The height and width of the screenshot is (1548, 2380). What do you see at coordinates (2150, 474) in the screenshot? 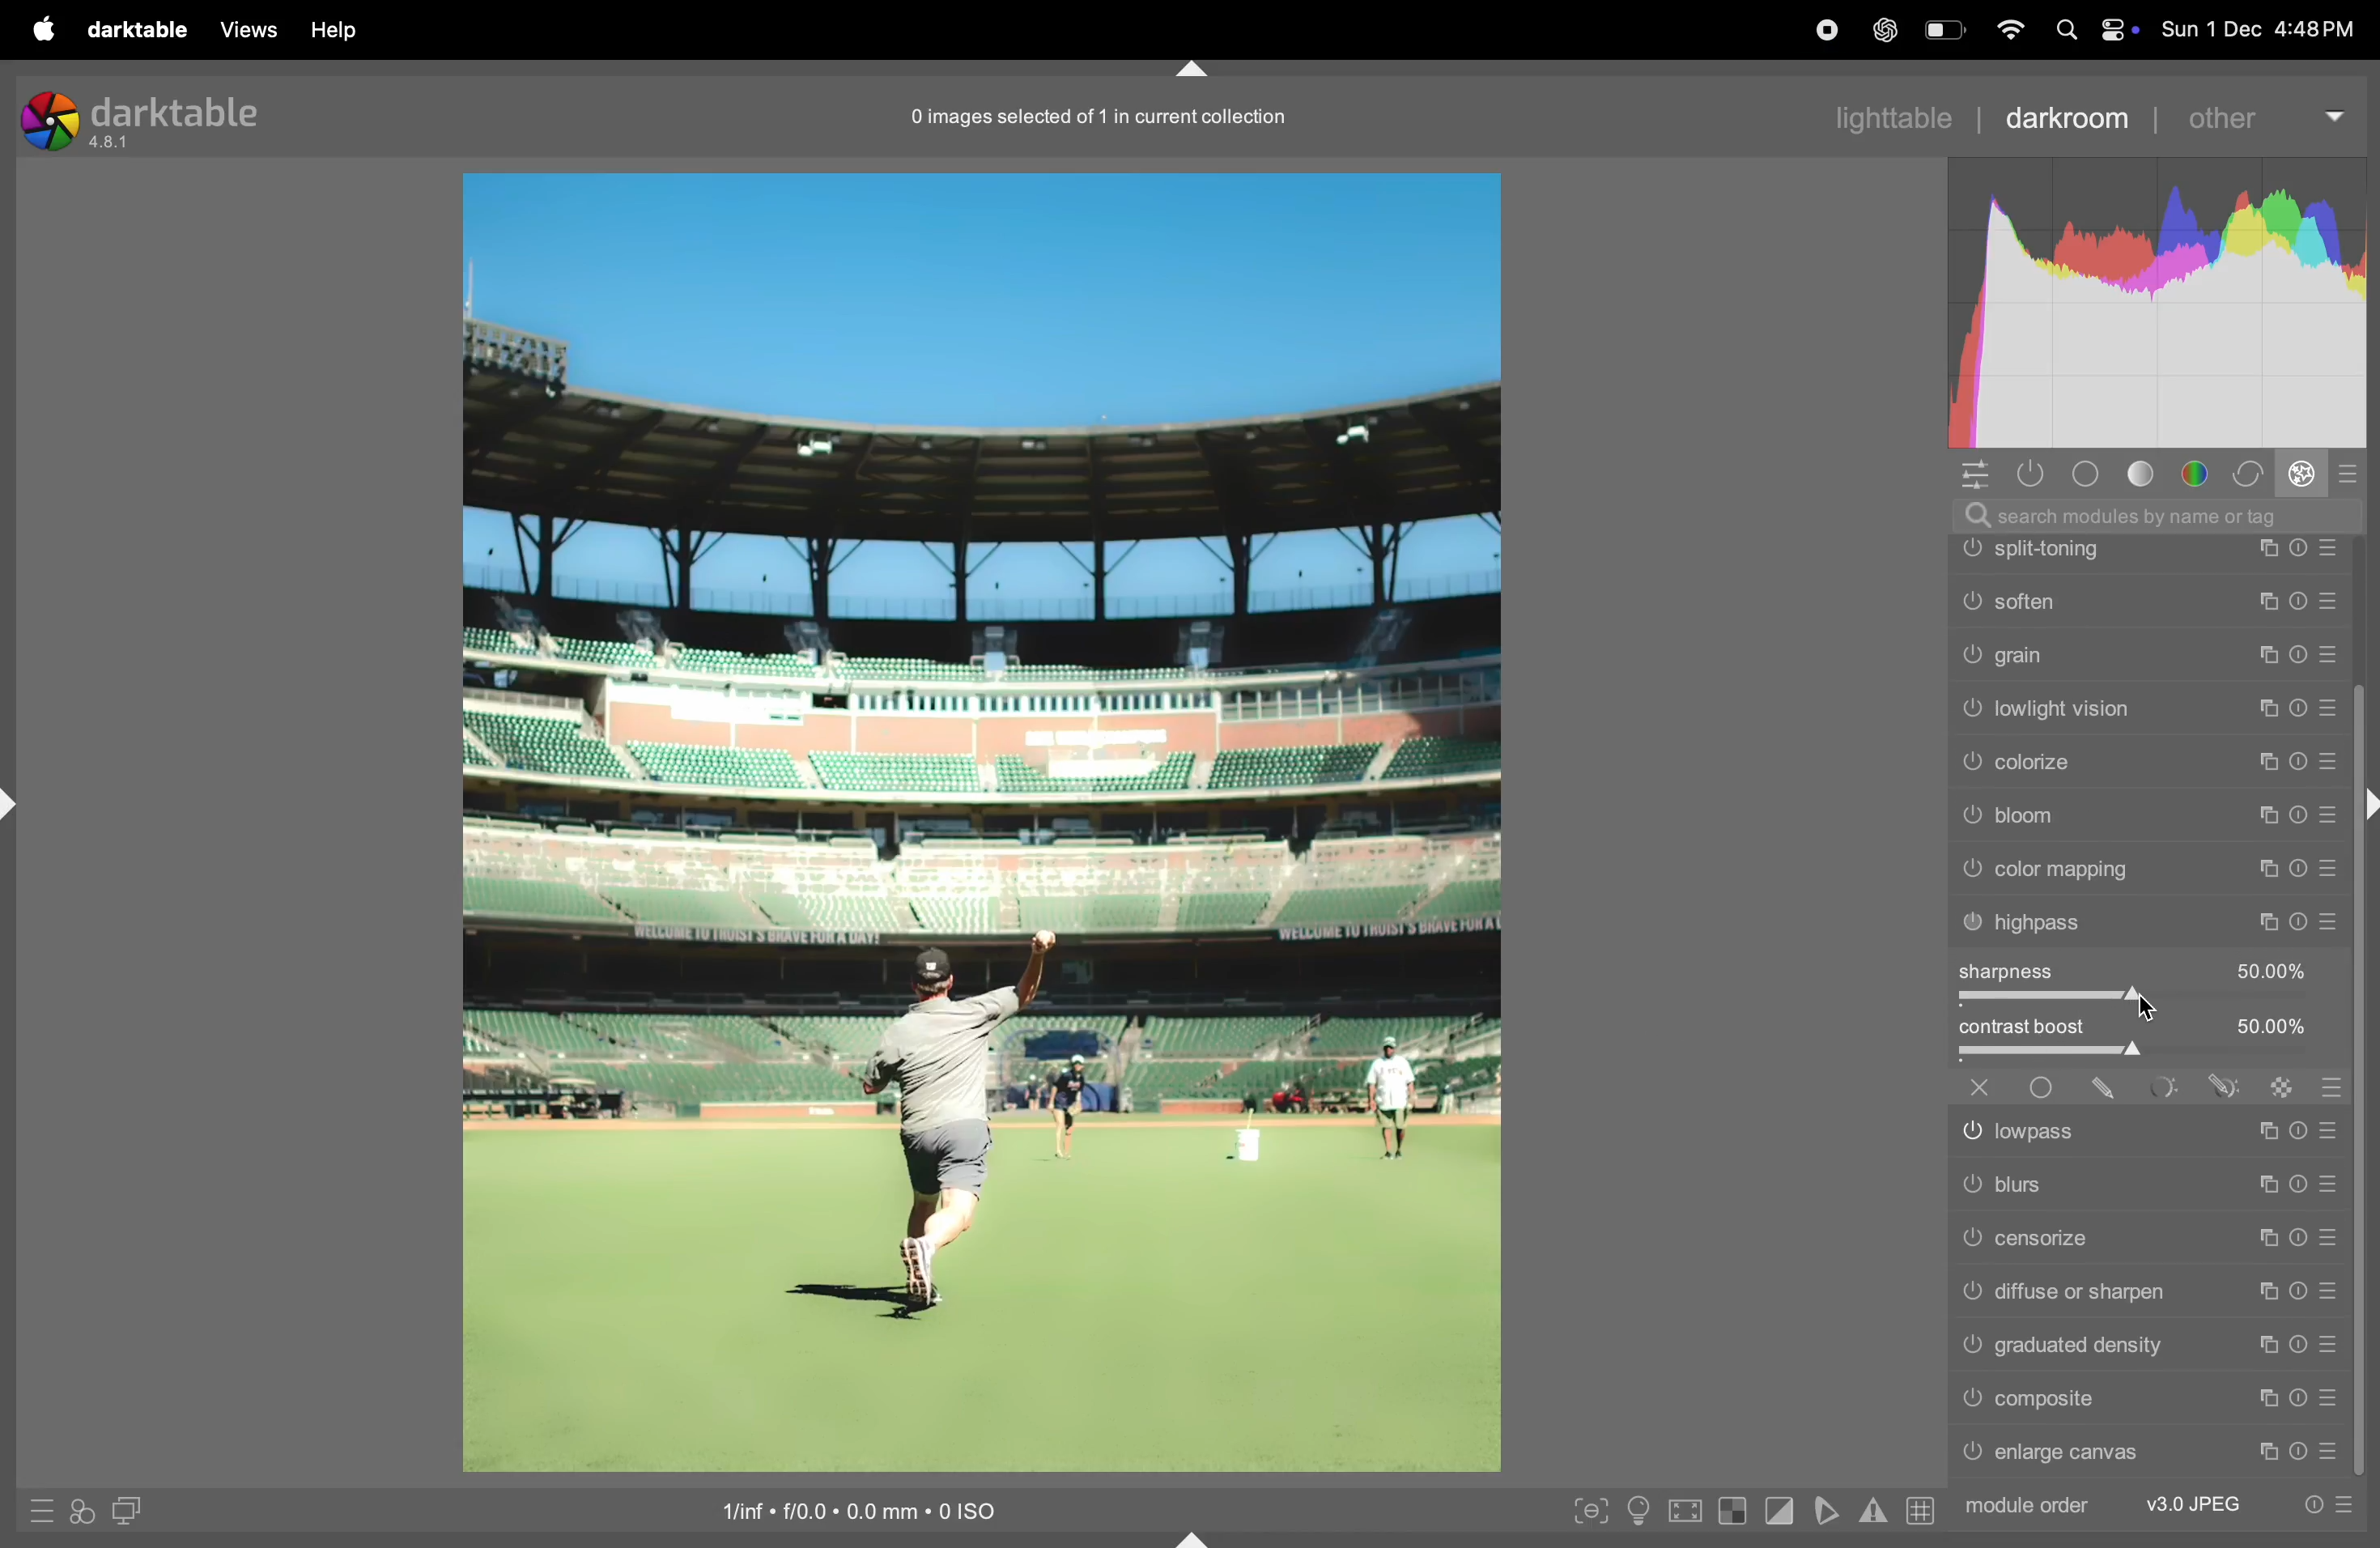
I see `tone` at bounding box center [2150, 474].